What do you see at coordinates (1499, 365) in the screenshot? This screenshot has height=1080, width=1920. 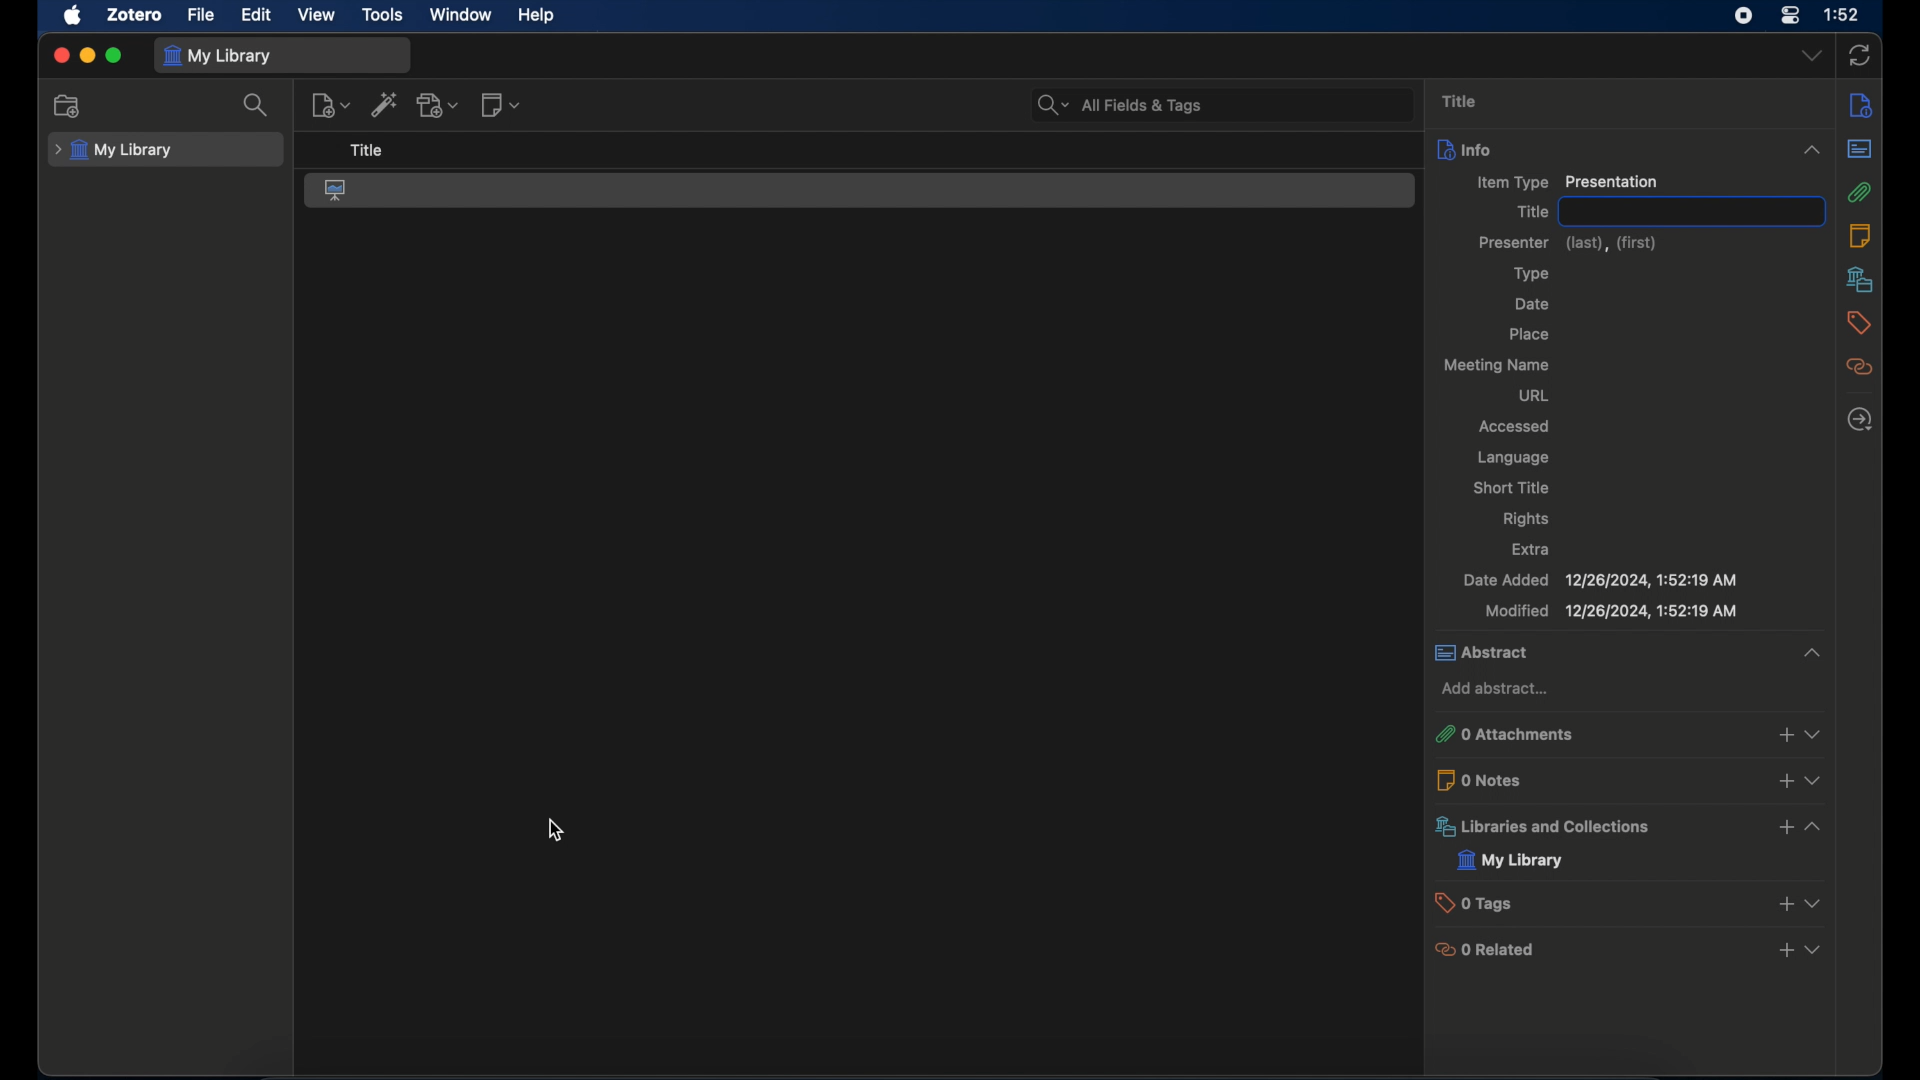 I see `meeting name` at bounding box center [1499, 365].